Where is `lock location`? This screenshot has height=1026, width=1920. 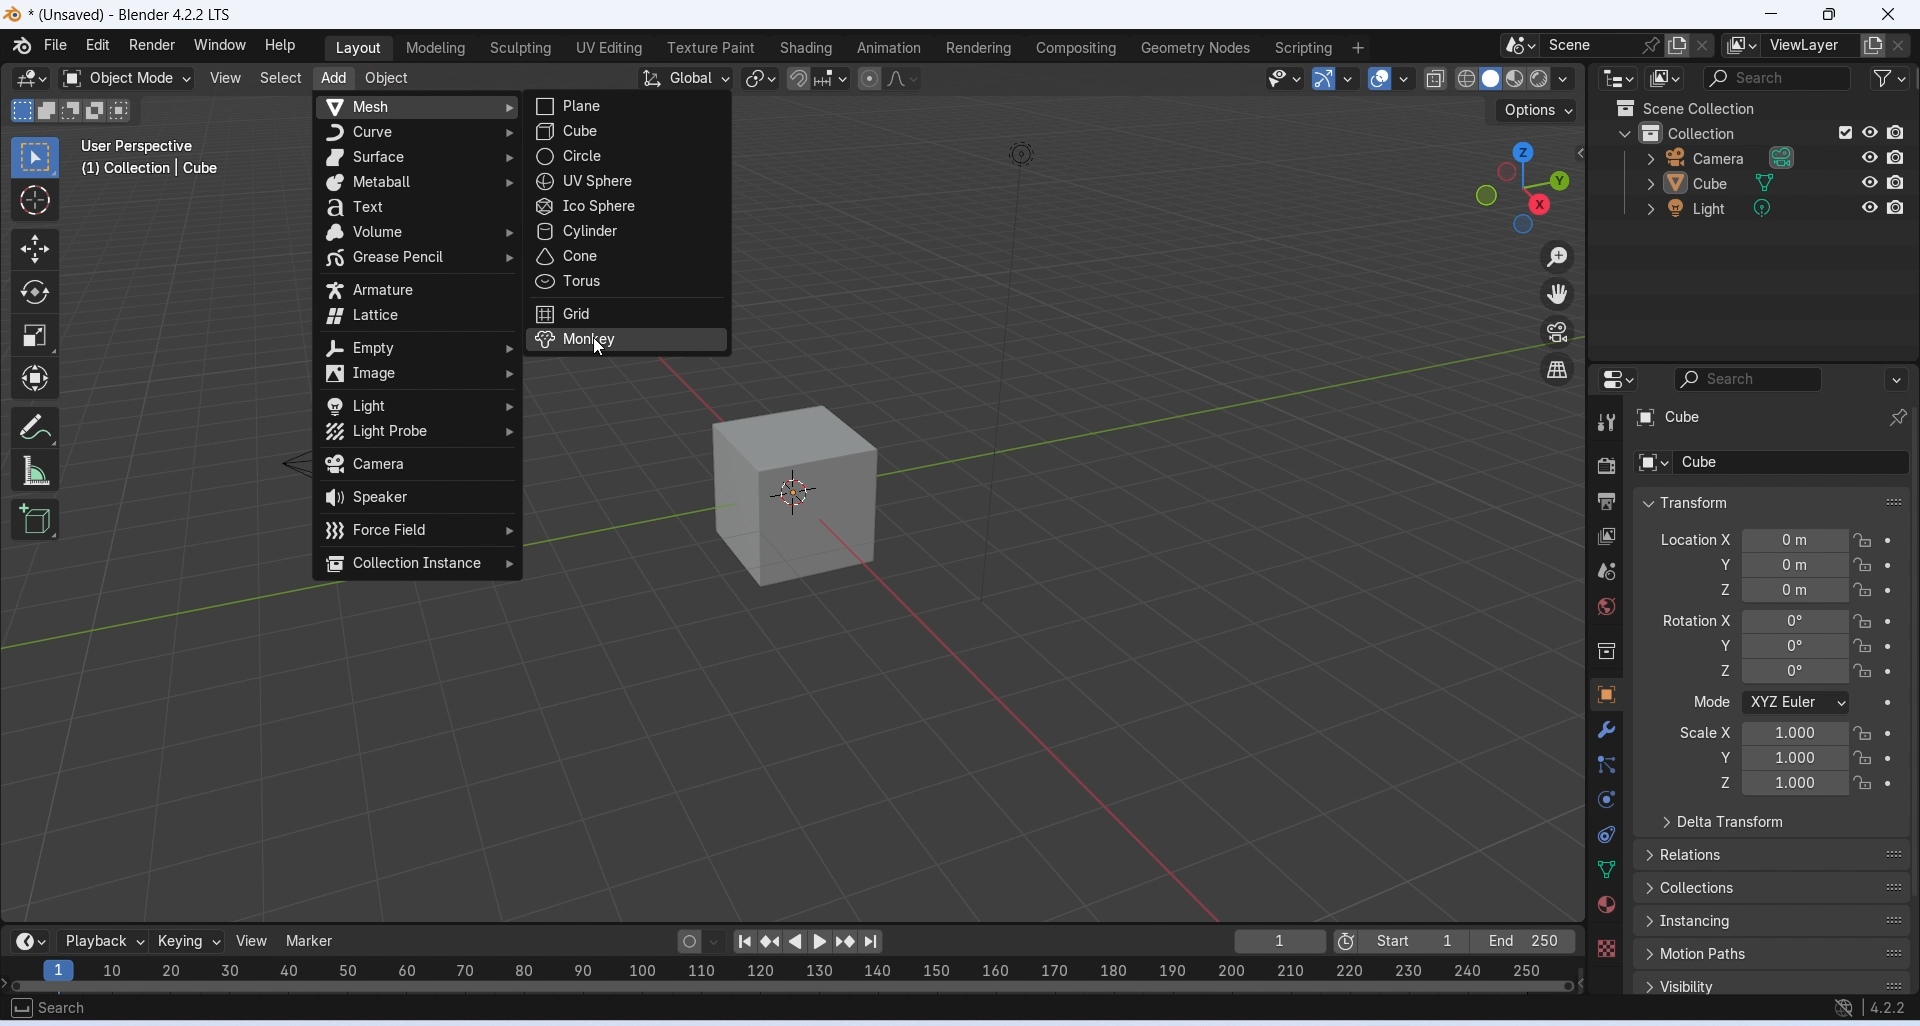
lock location is located at coordinates (1862, 565).